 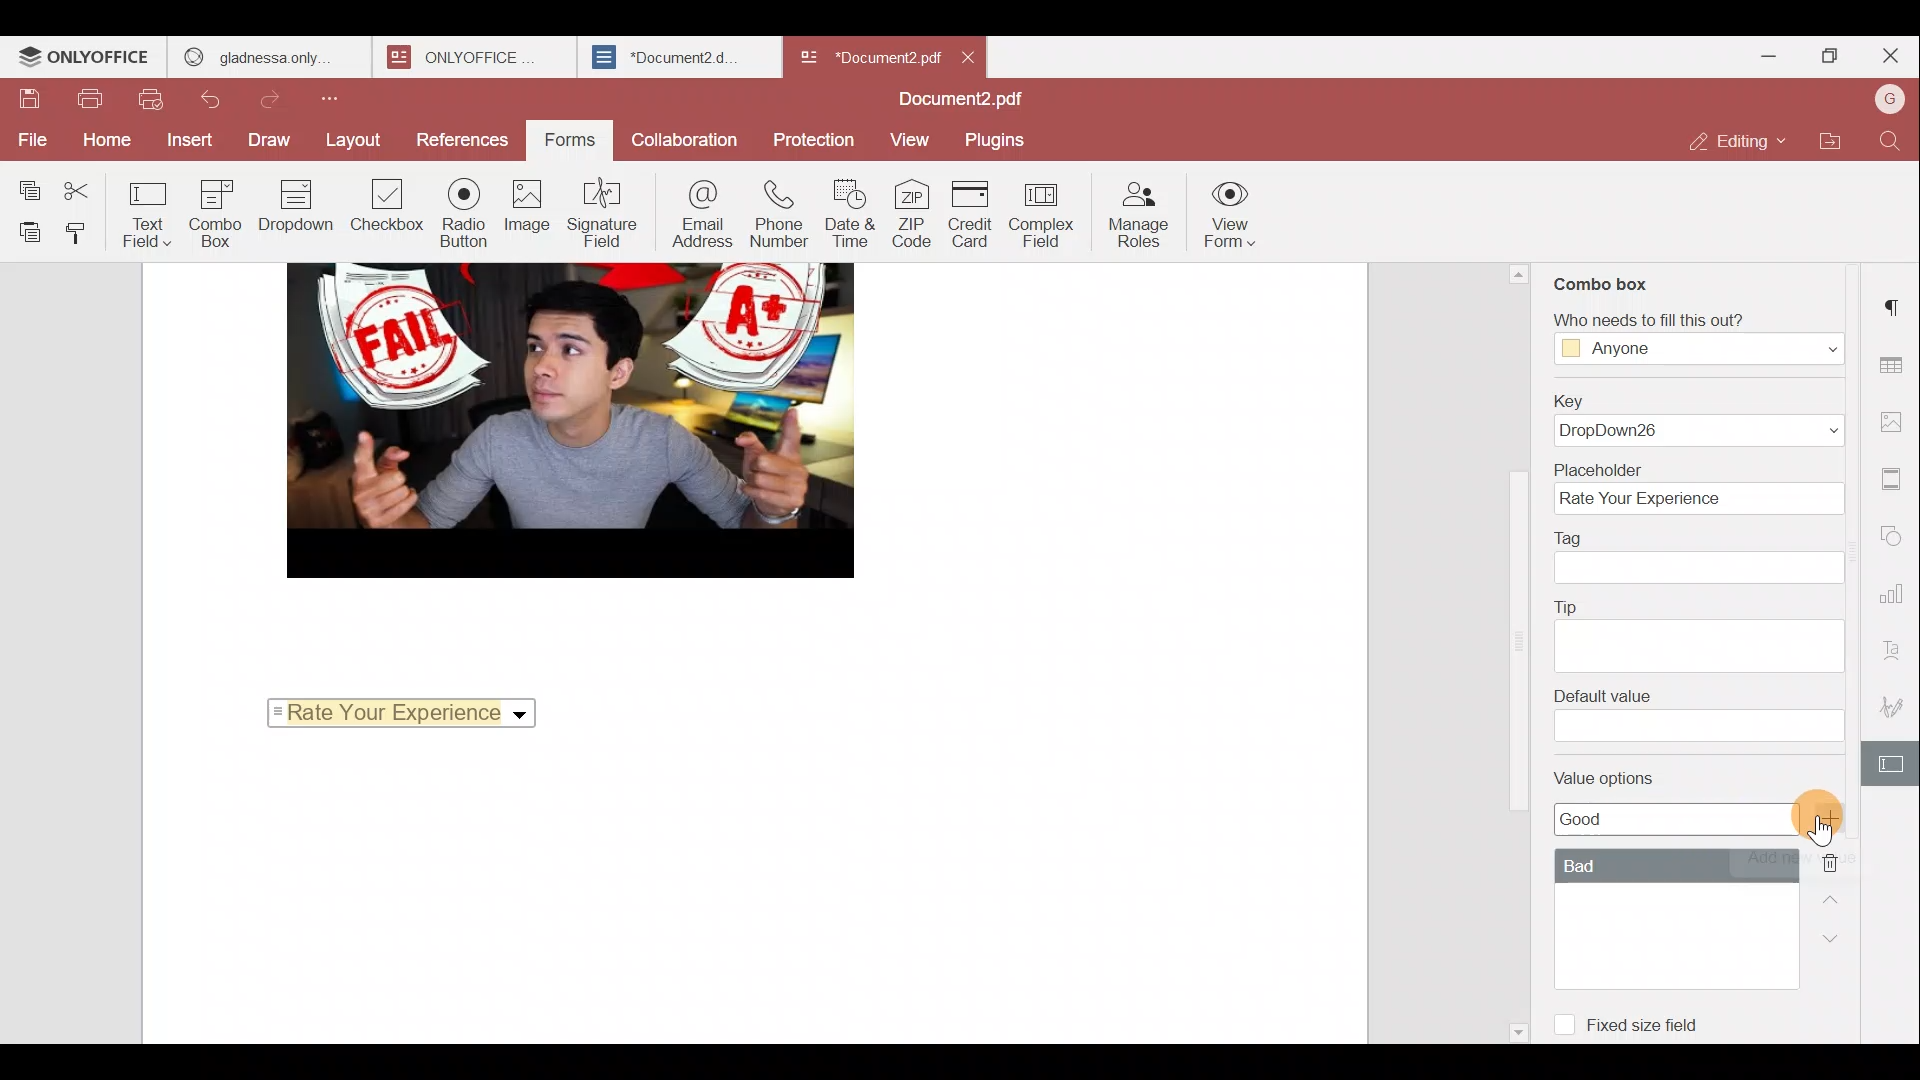 What do you see at coordinates (86, 233) in the screenshot?
I see `Copy style` at bounding box center [86, 233].